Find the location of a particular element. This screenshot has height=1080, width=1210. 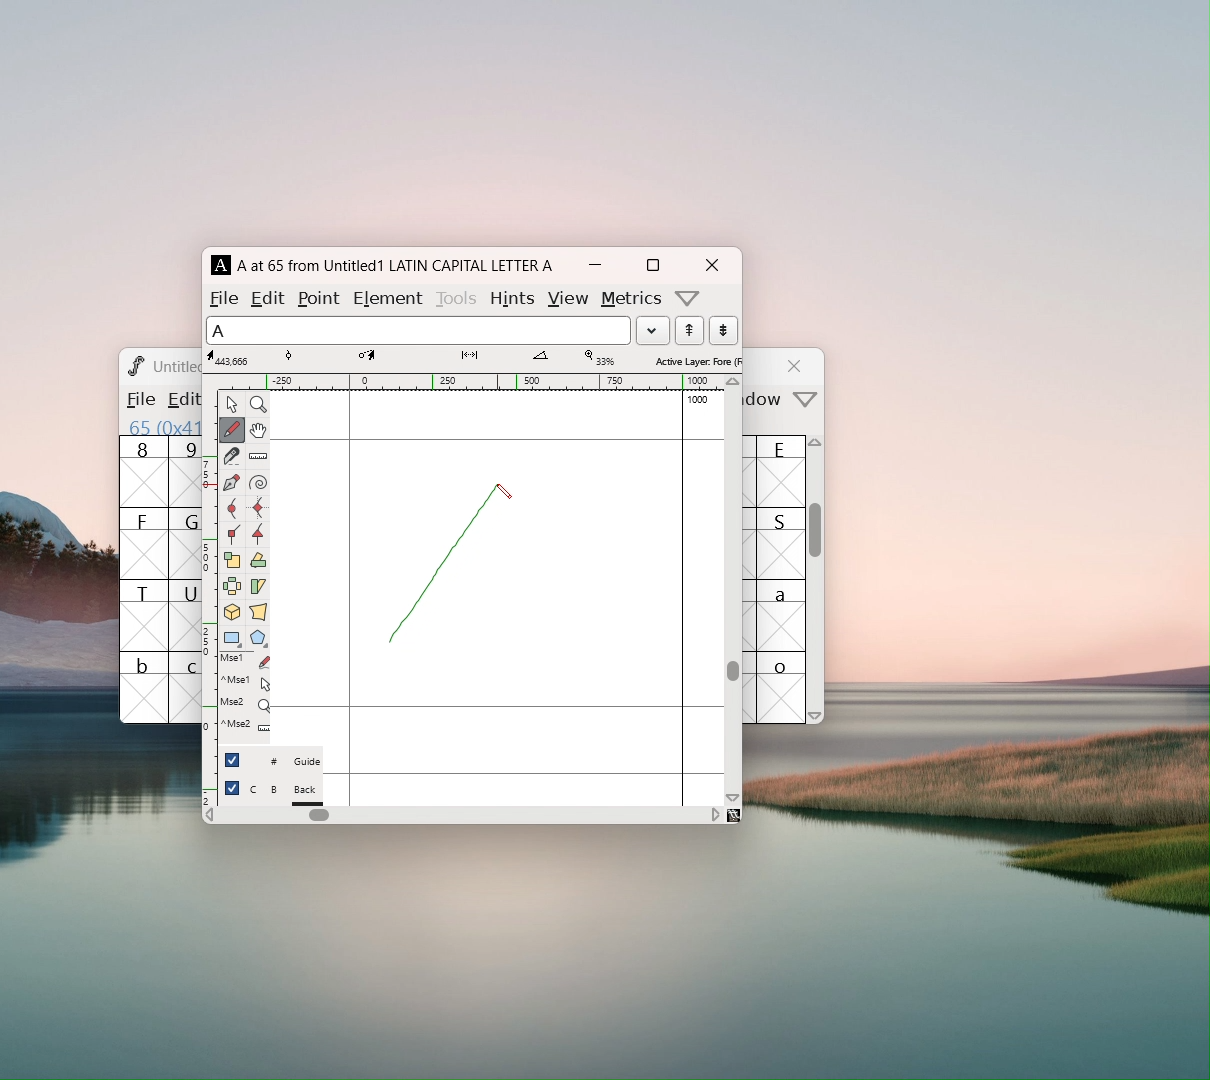

maginify is located at coordinates (258, 404).